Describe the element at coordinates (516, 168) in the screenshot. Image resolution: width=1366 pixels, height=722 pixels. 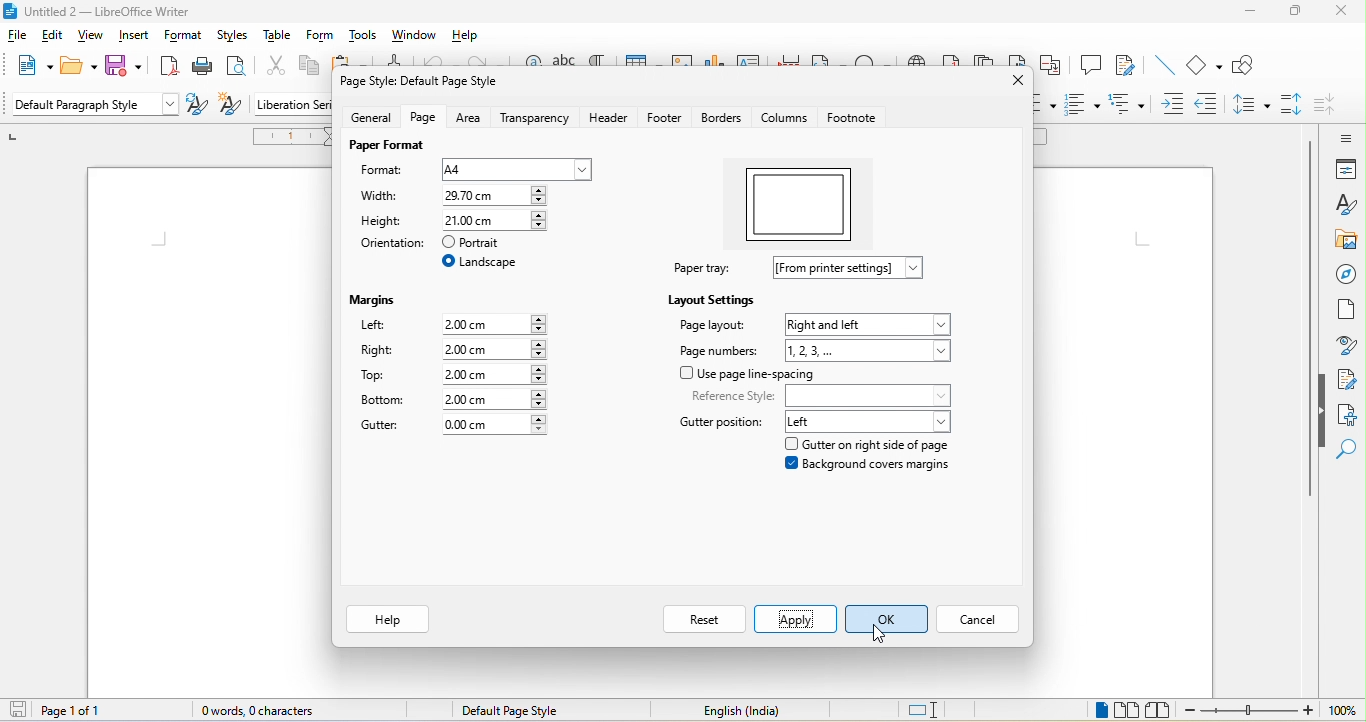
I see `a4` at that location.